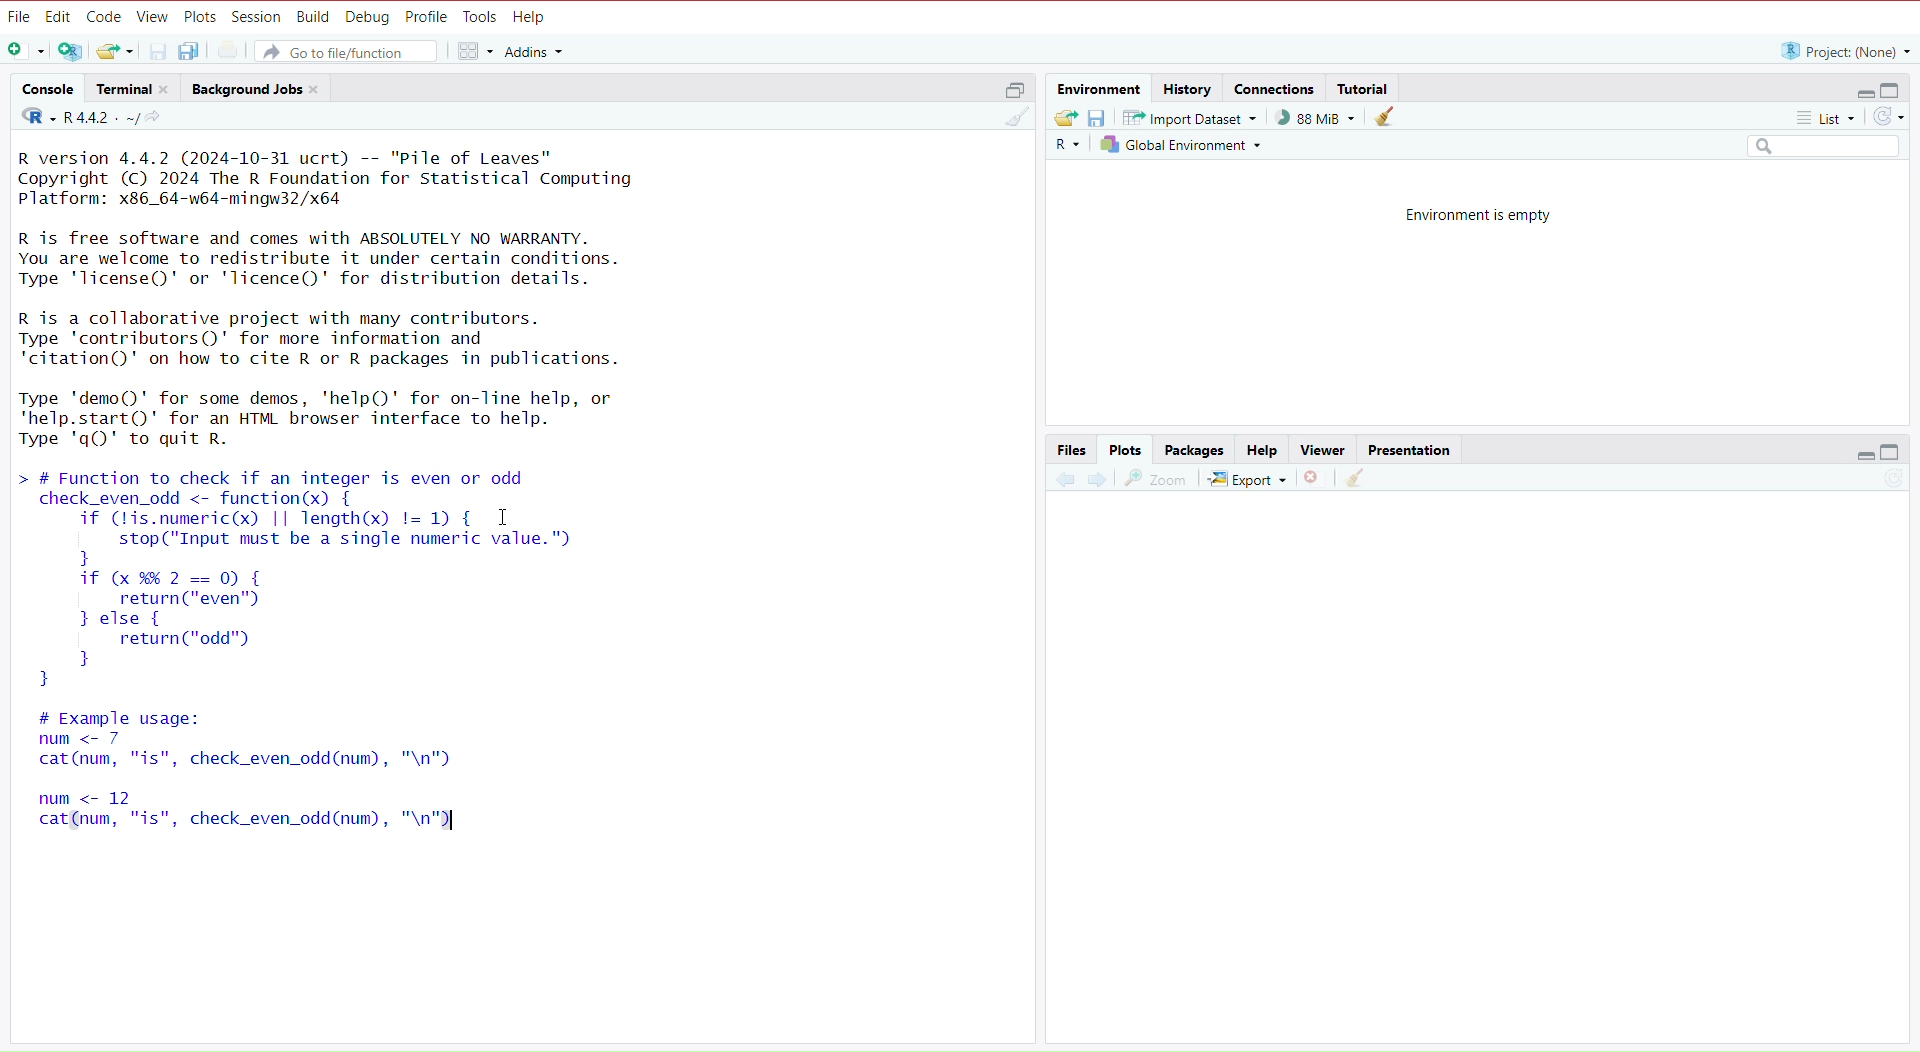 This screenshot has height=1052, width=1920. I want to click on refresh list, so click(1889, 117).